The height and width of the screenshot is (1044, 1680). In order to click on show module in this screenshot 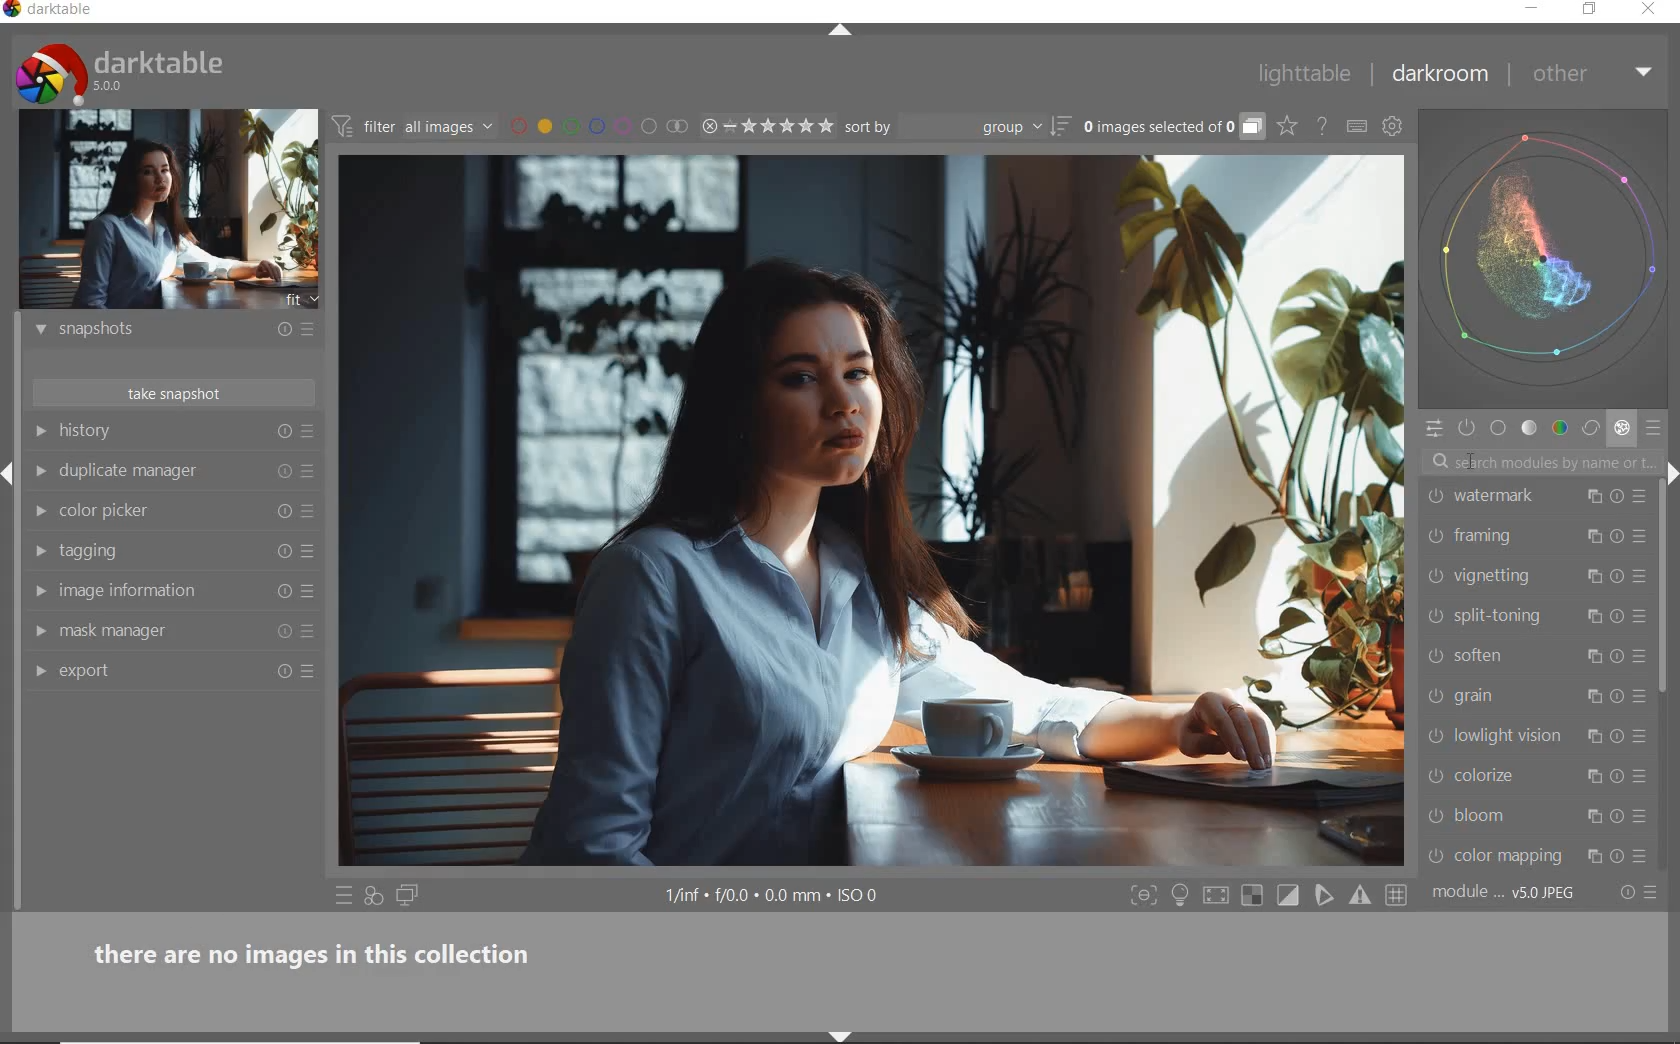, I will do `click(37, 590)`.